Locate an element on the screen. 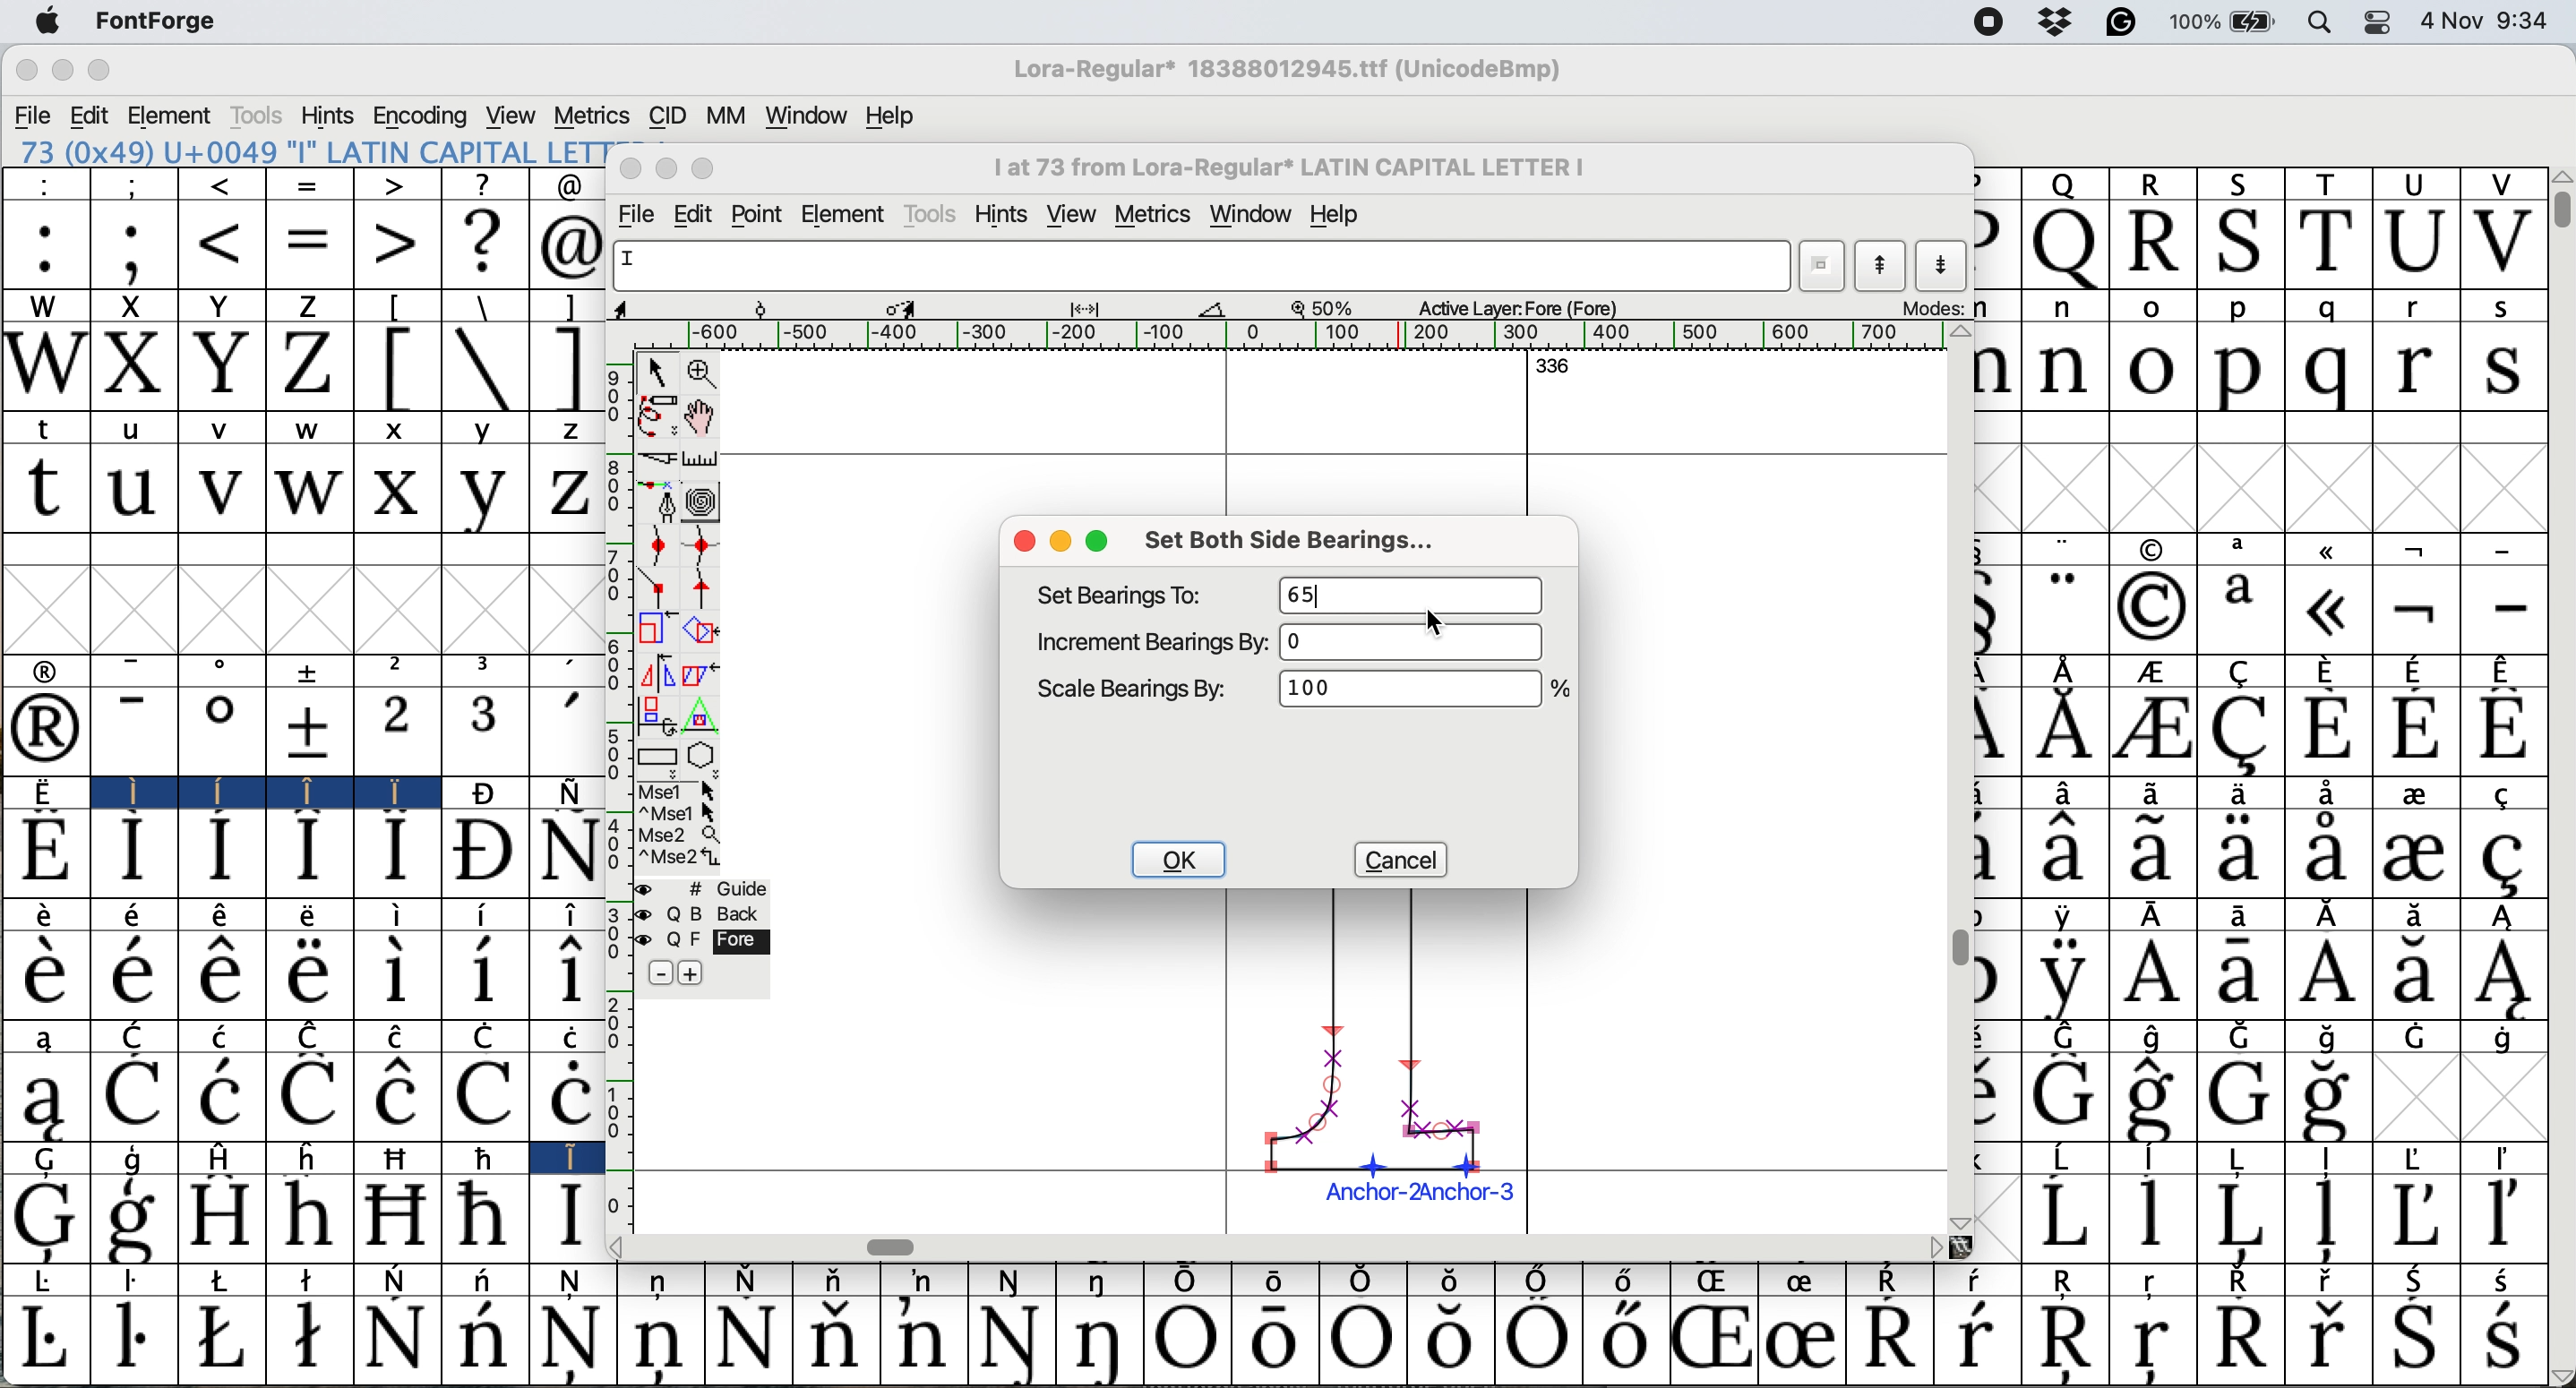  Symbol is located at coordinates (50, 1282).